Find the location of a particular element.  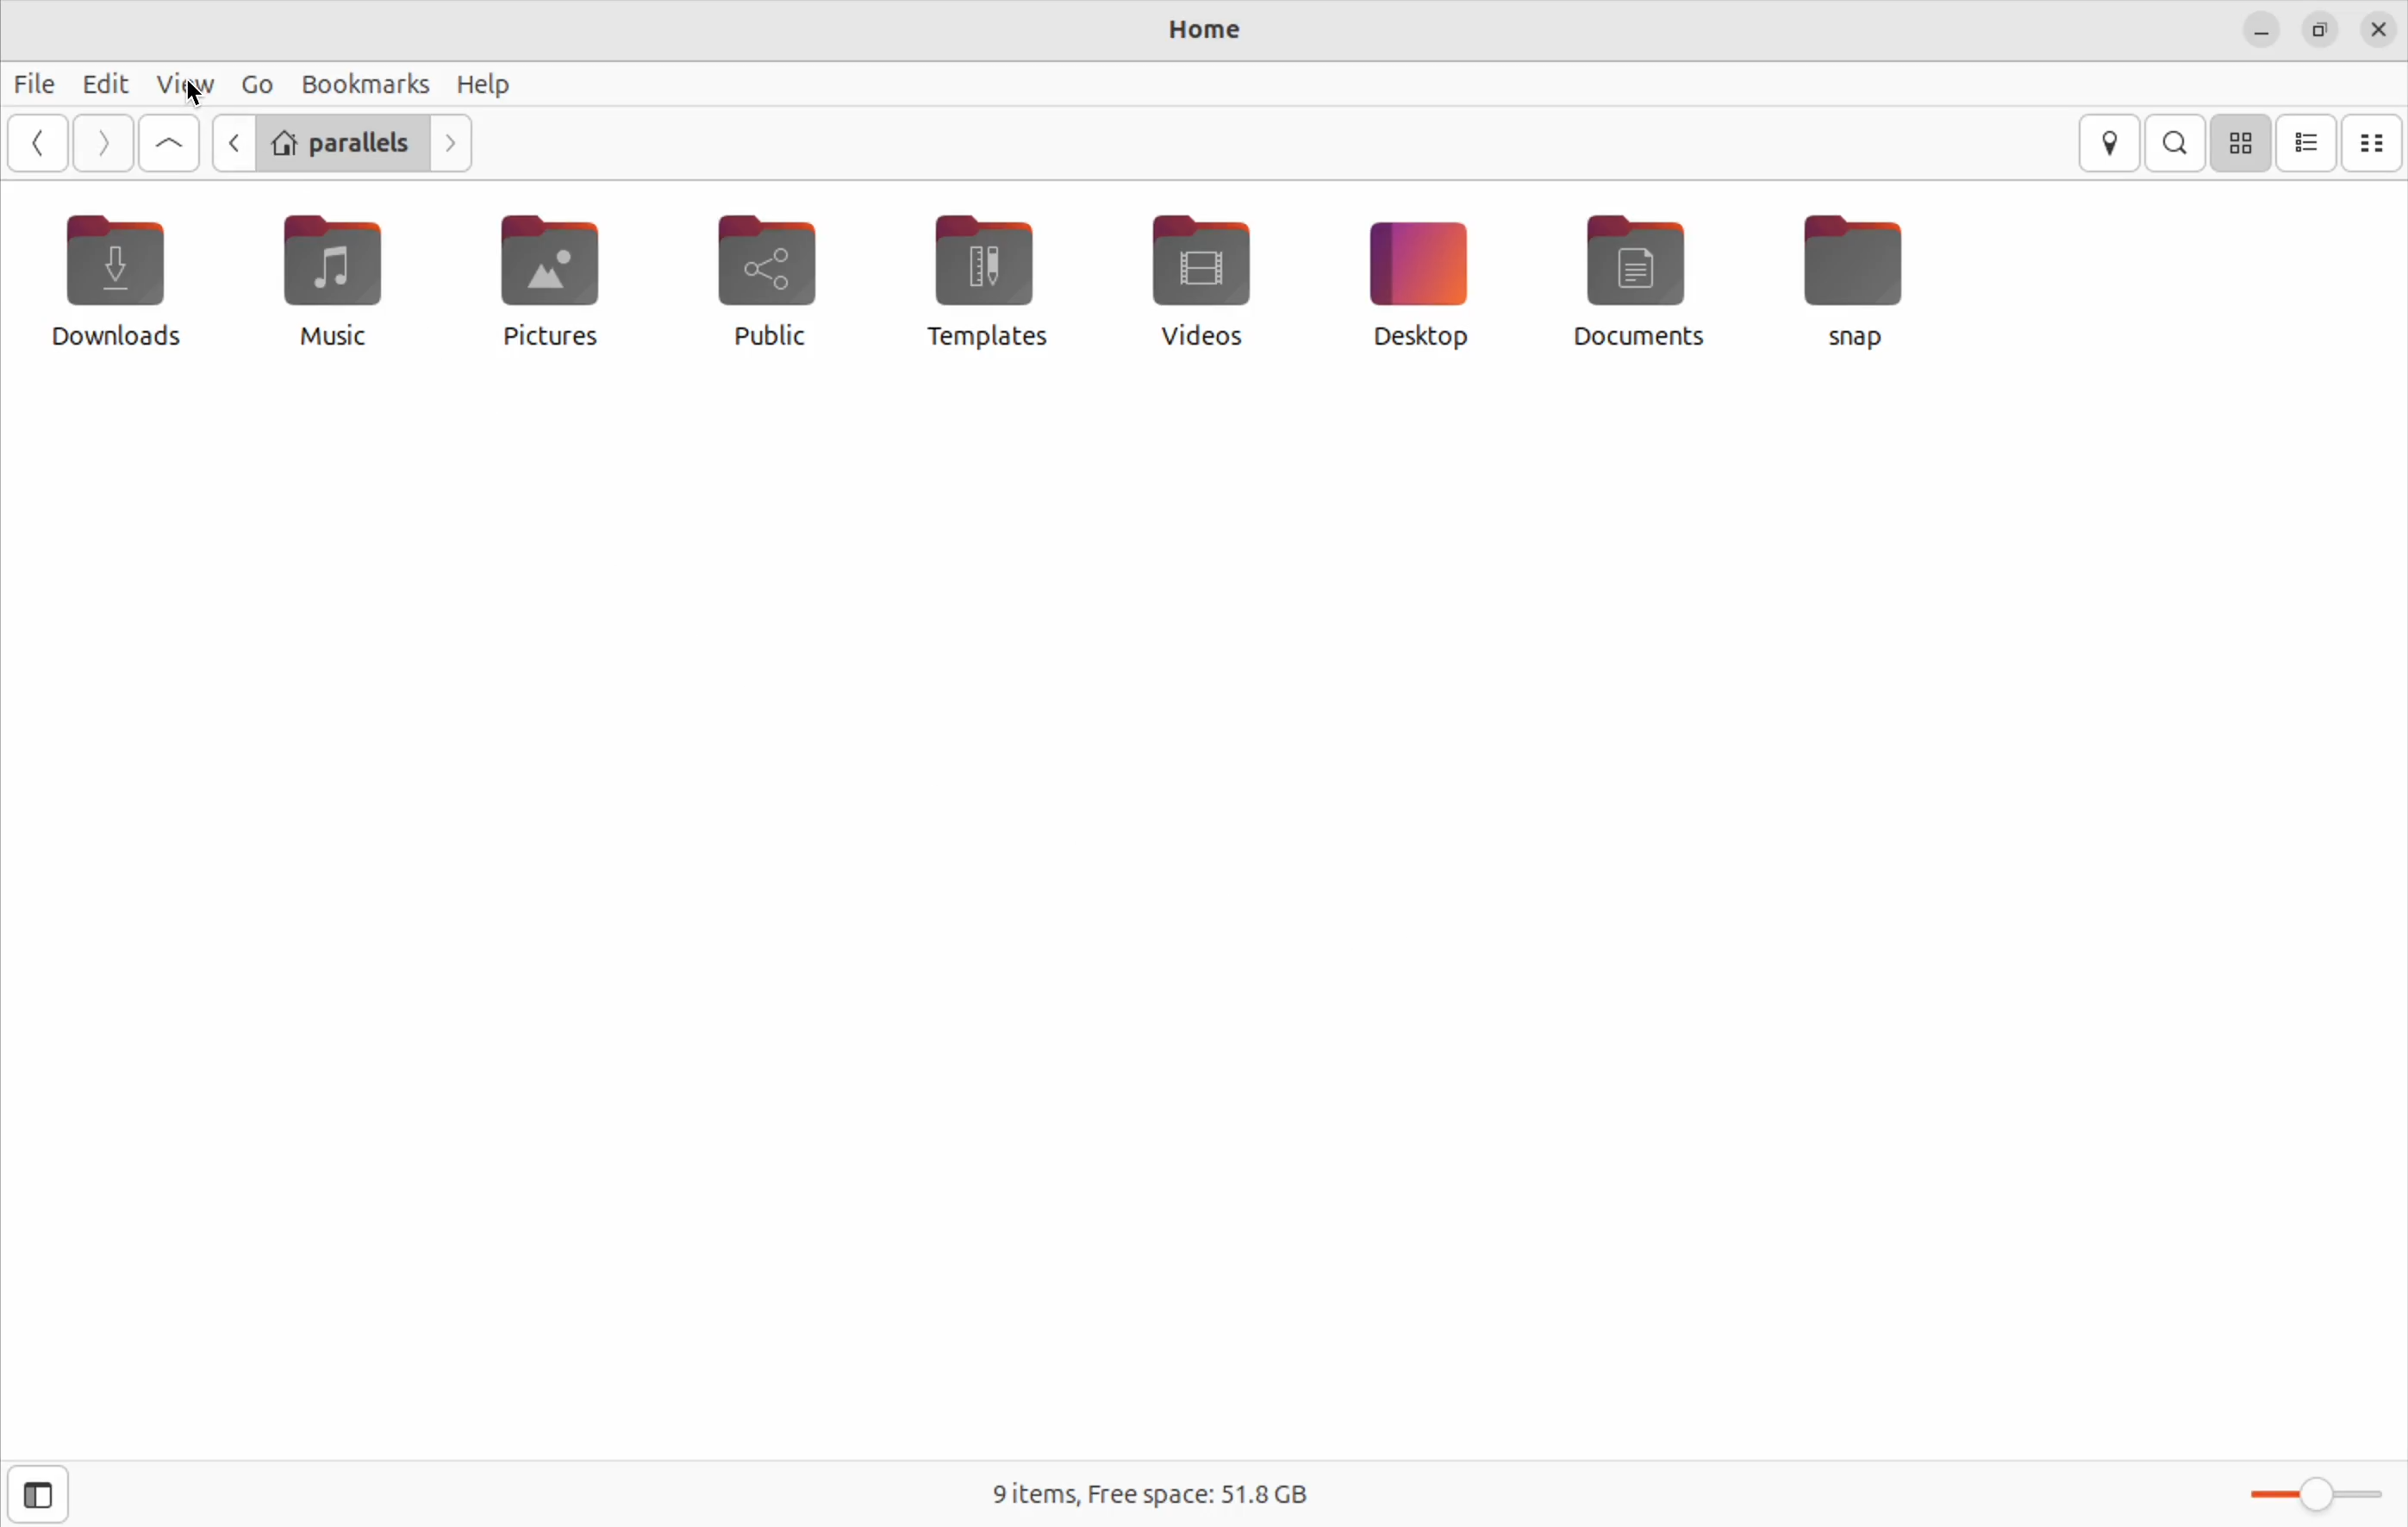

music is located at coordinates (335, 280).